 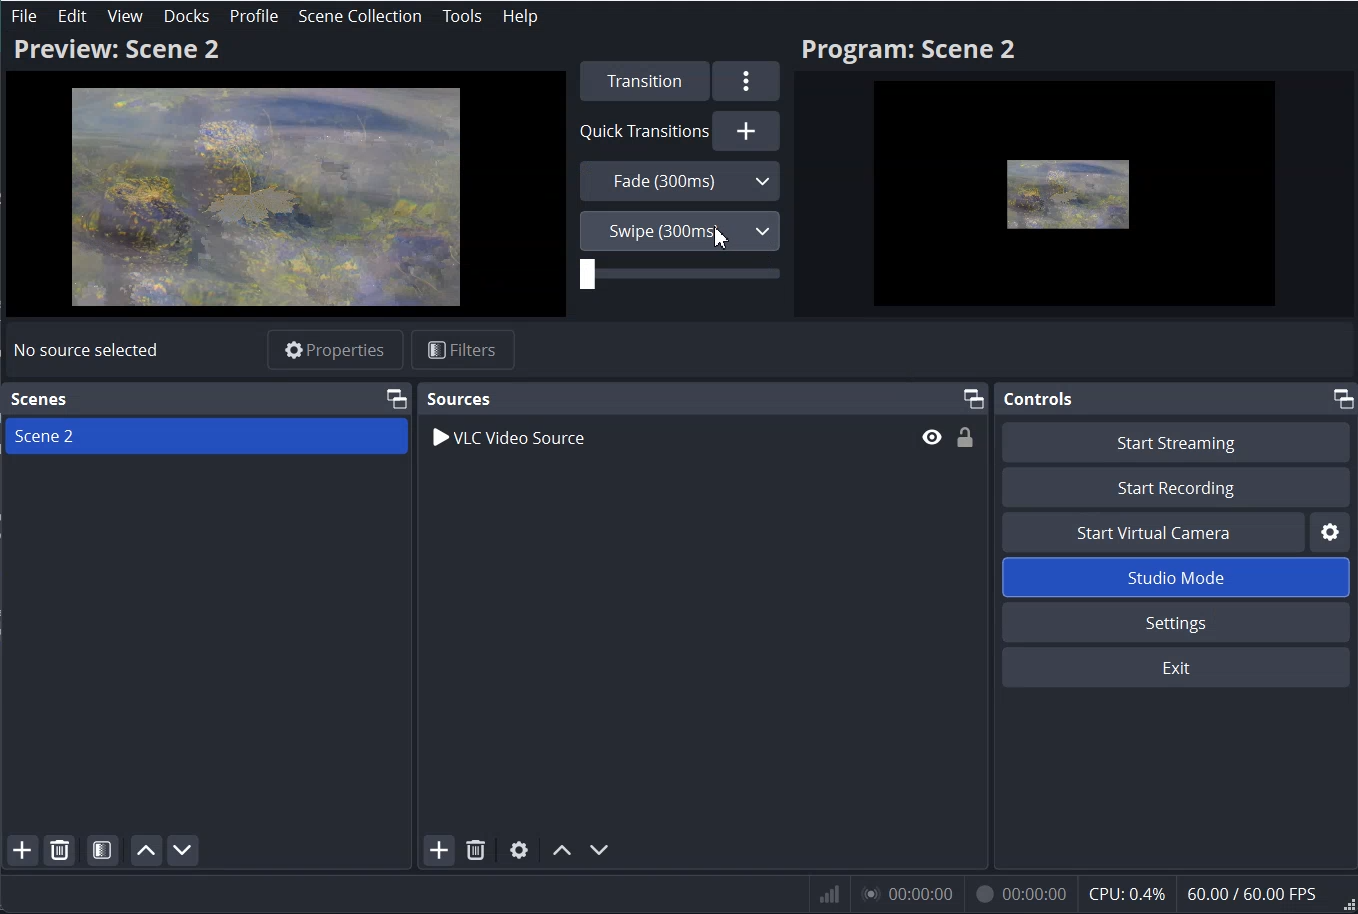 What do you see at coordinates (22, 850) in the screenshot?
I see `Add Scene` at bounding box center [22, 850].